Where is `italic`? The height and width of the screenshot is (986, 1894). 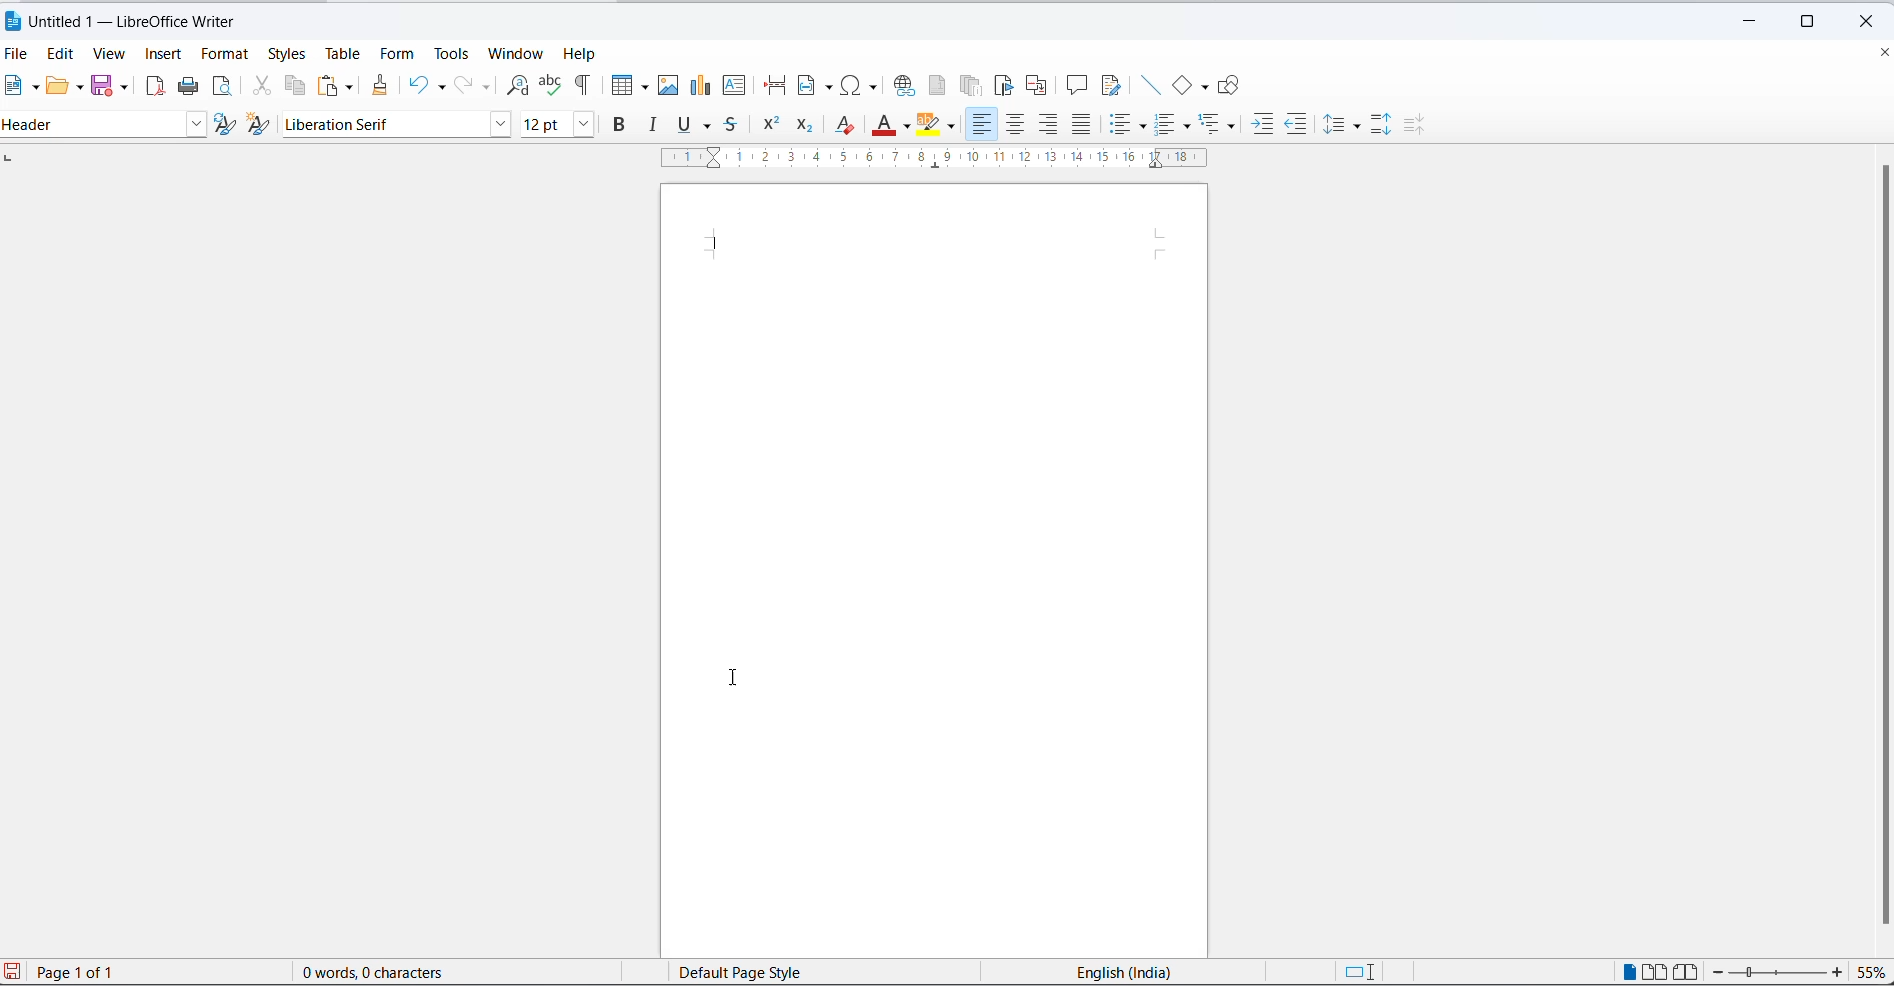 italic is located at coordinates (656, 125).